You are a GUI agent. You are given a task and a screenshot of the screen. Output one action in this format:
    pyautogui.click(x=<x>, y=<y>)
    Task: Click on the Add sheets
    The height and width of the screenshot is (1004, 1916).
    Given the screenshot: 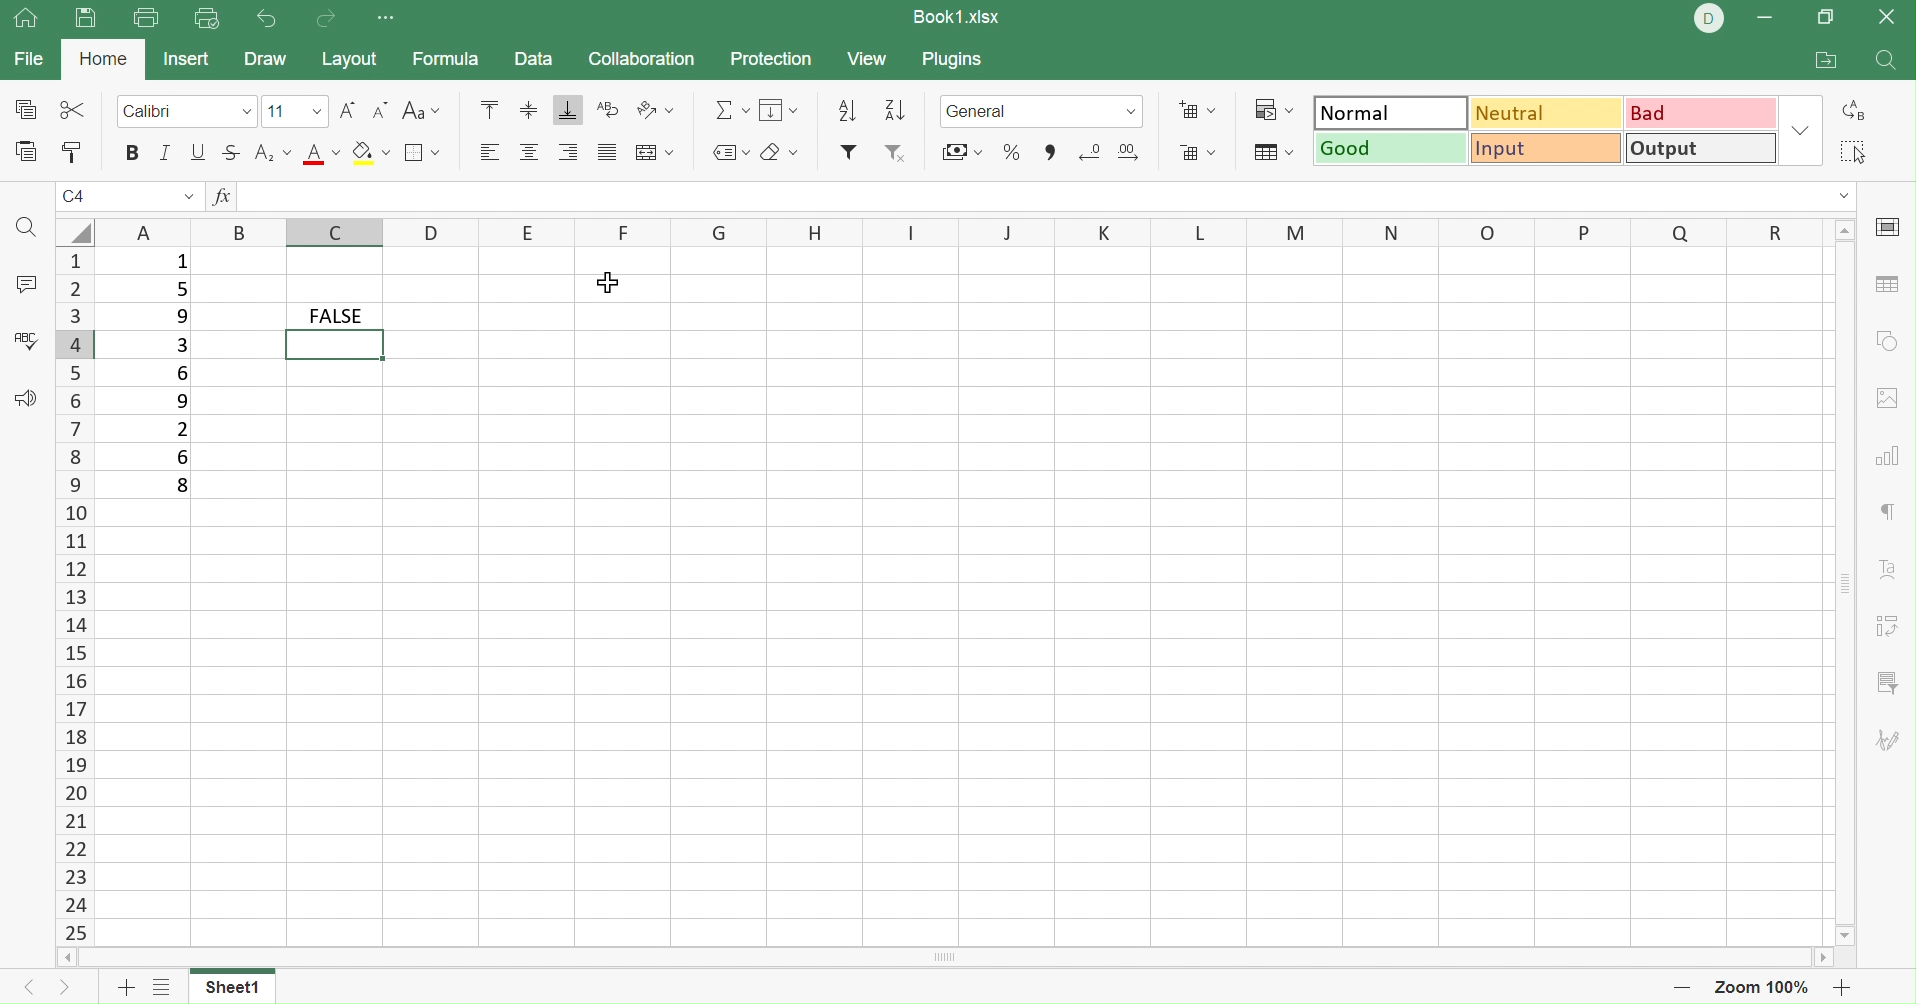 What is the action you would take?
    pyautogui.click(x=163, y=988)
    